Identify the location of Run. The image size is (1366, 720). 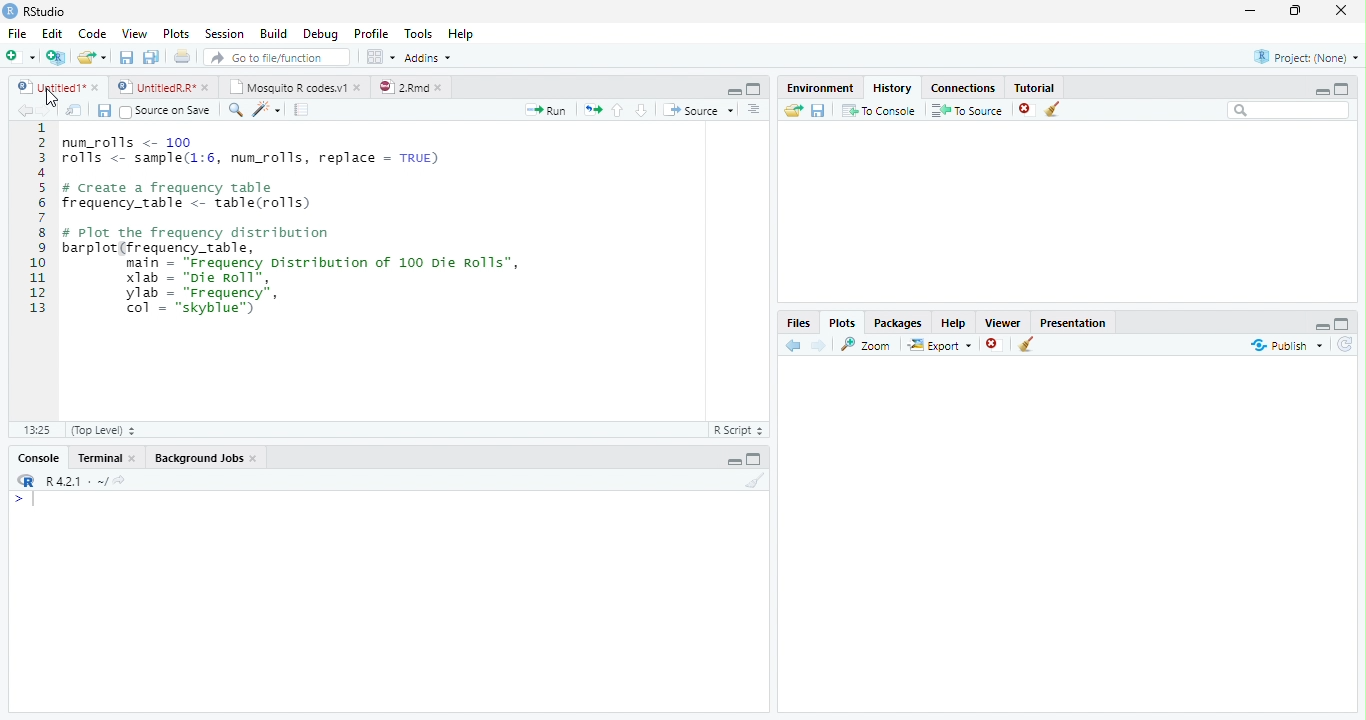
(547, 110).